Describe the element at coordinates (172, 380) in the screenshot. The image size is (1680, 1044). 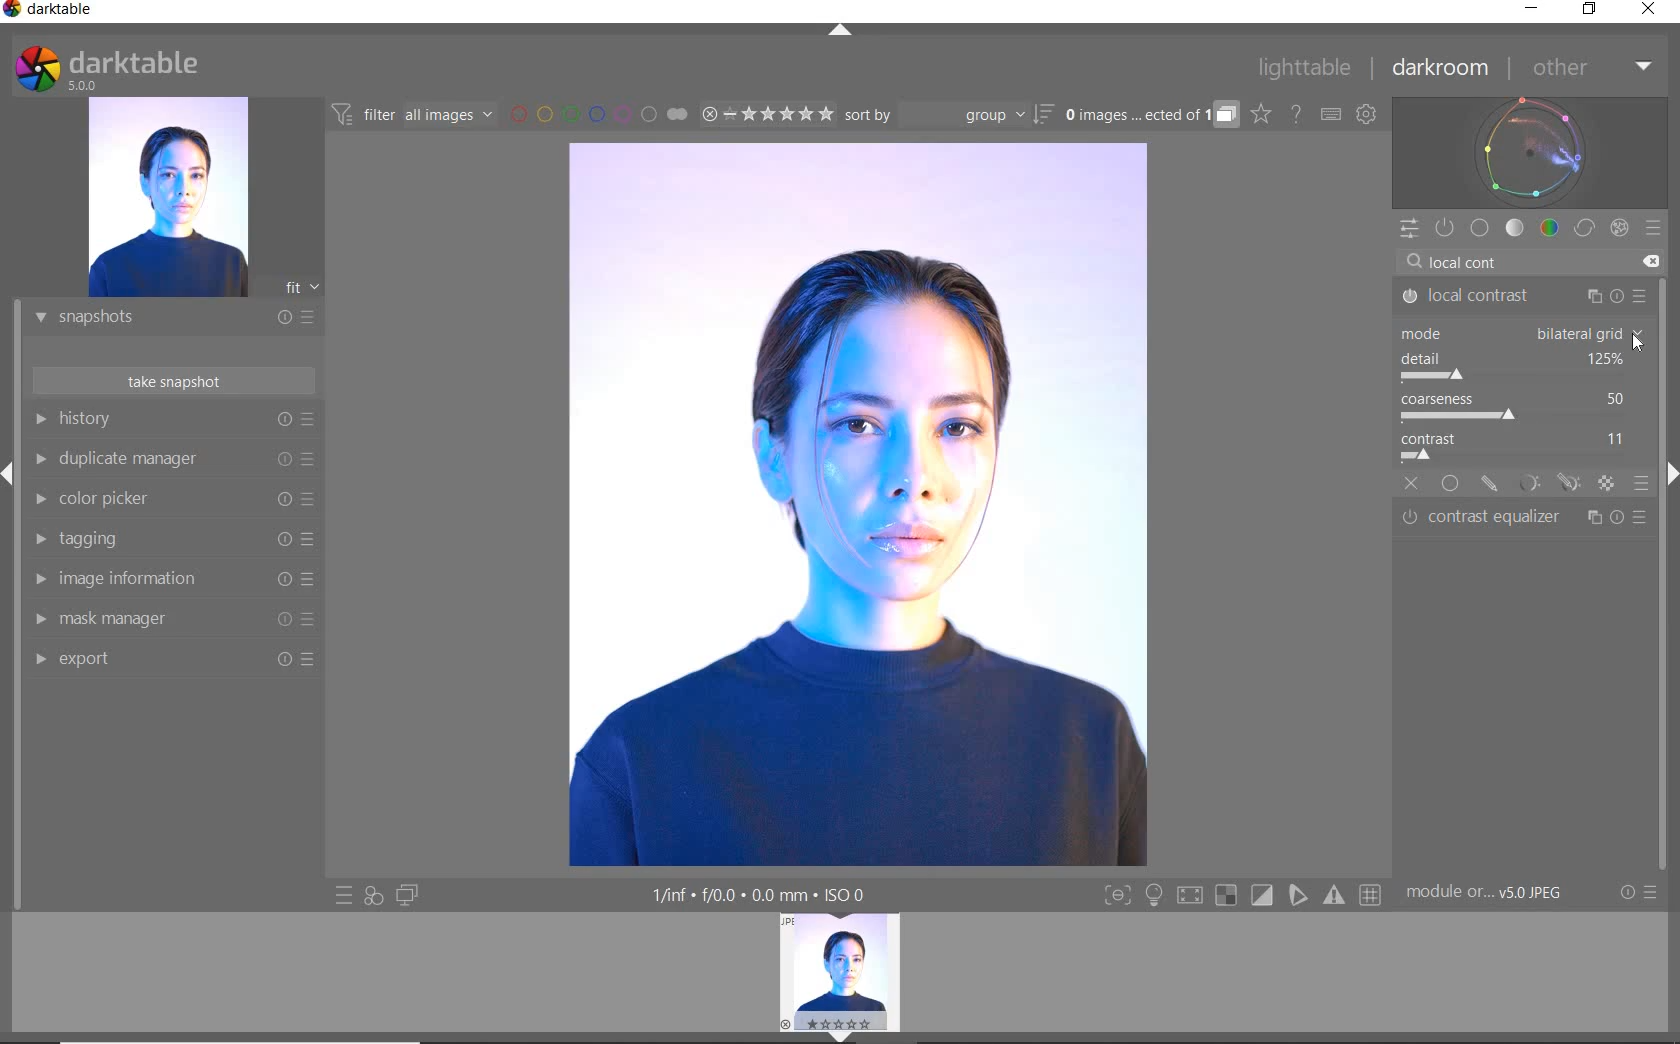
I see `TAKE SNAPSHOT` at that location.